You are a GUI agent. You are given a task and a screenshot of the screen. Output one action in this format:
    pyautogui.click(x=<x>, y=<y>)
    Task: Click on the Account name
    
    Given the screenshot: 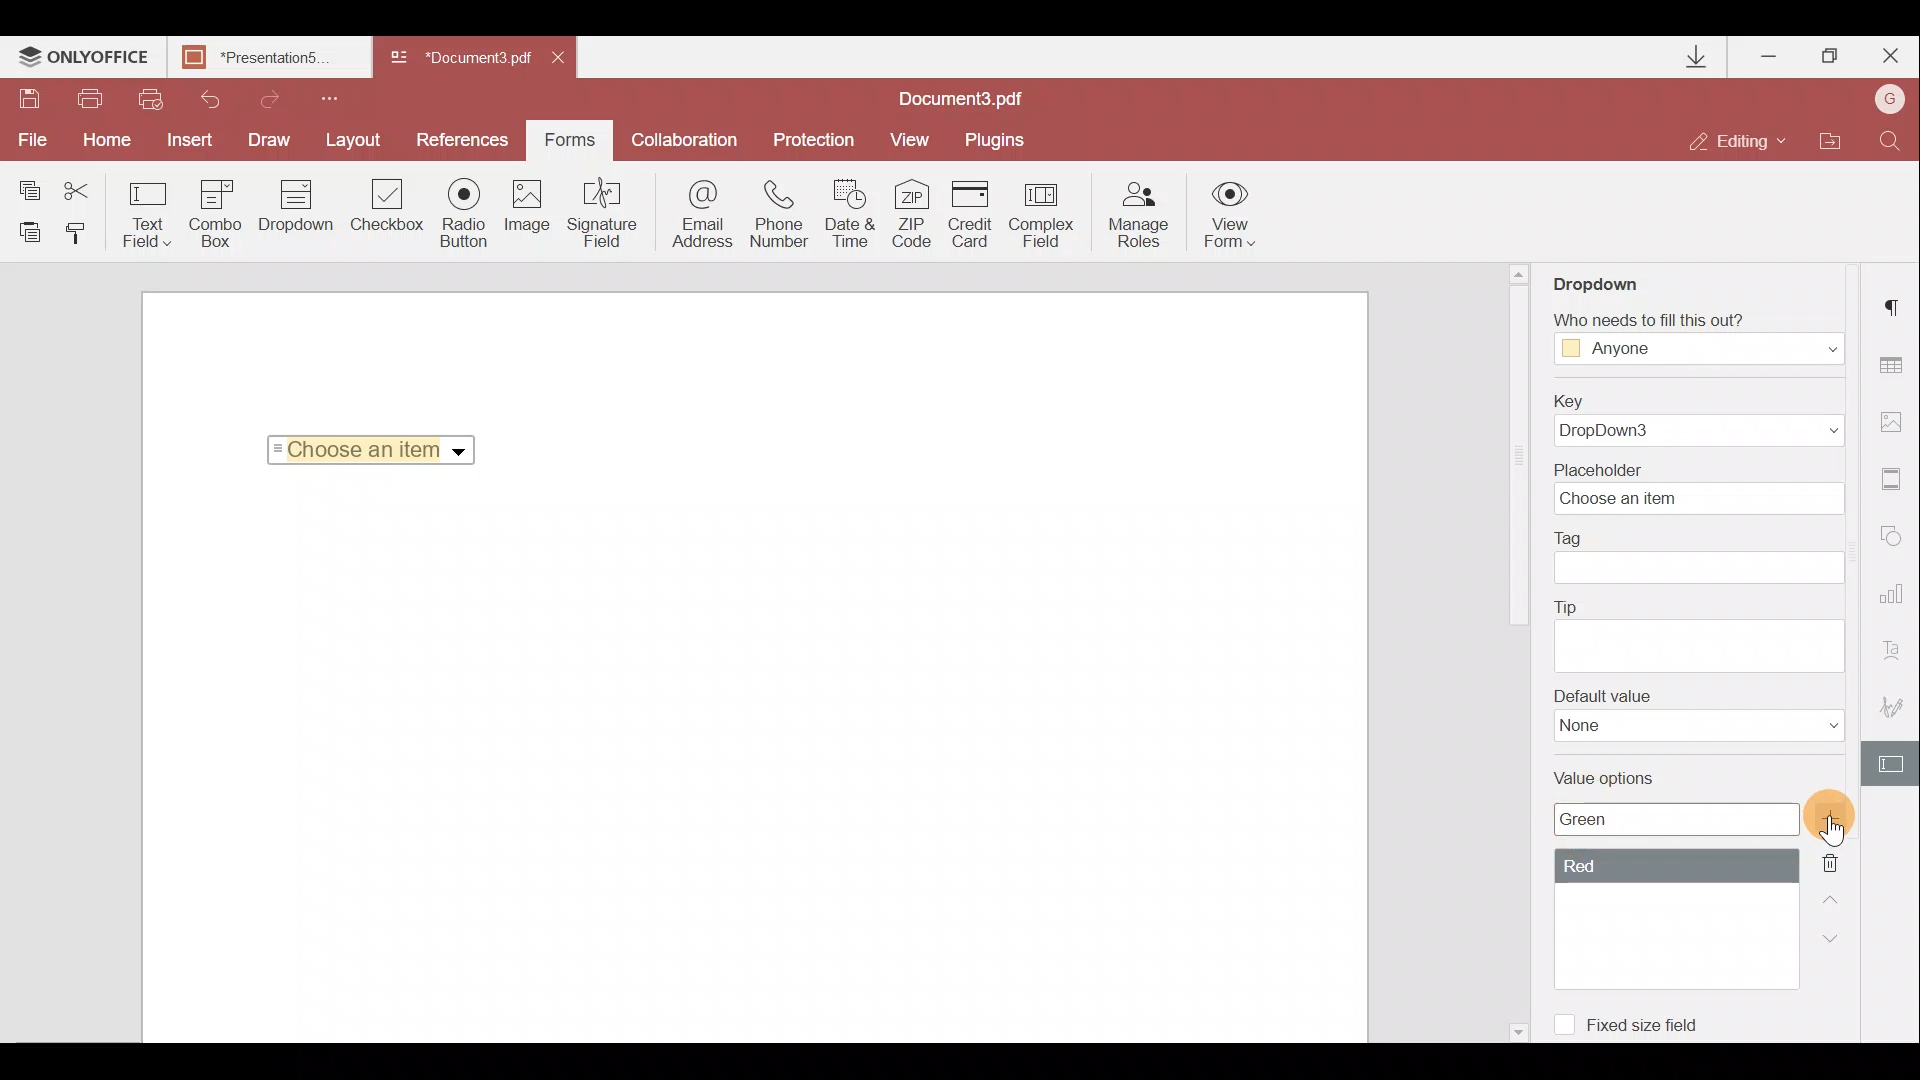 What is the action you would take?
    pyautogui.click(x=1890, y=97)
    